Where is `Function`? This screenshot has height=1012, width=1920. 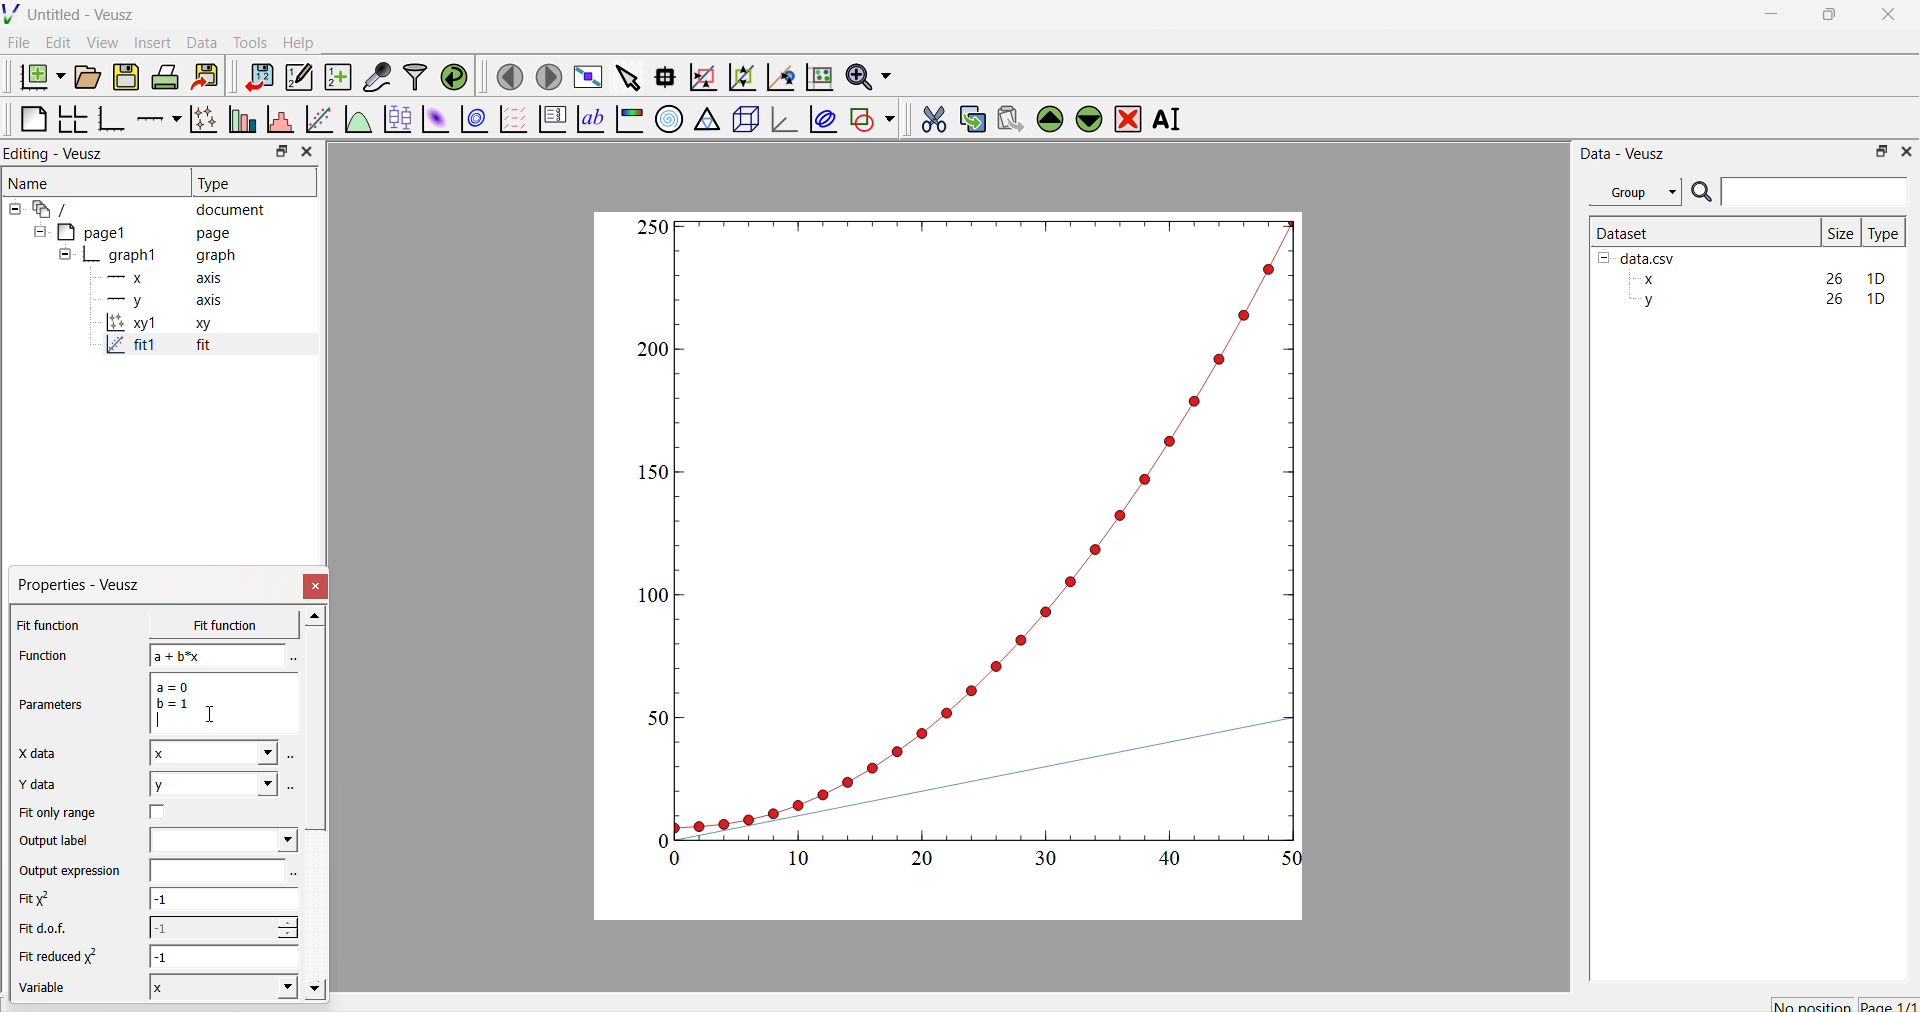
Function is located at coordinates (41, 655).